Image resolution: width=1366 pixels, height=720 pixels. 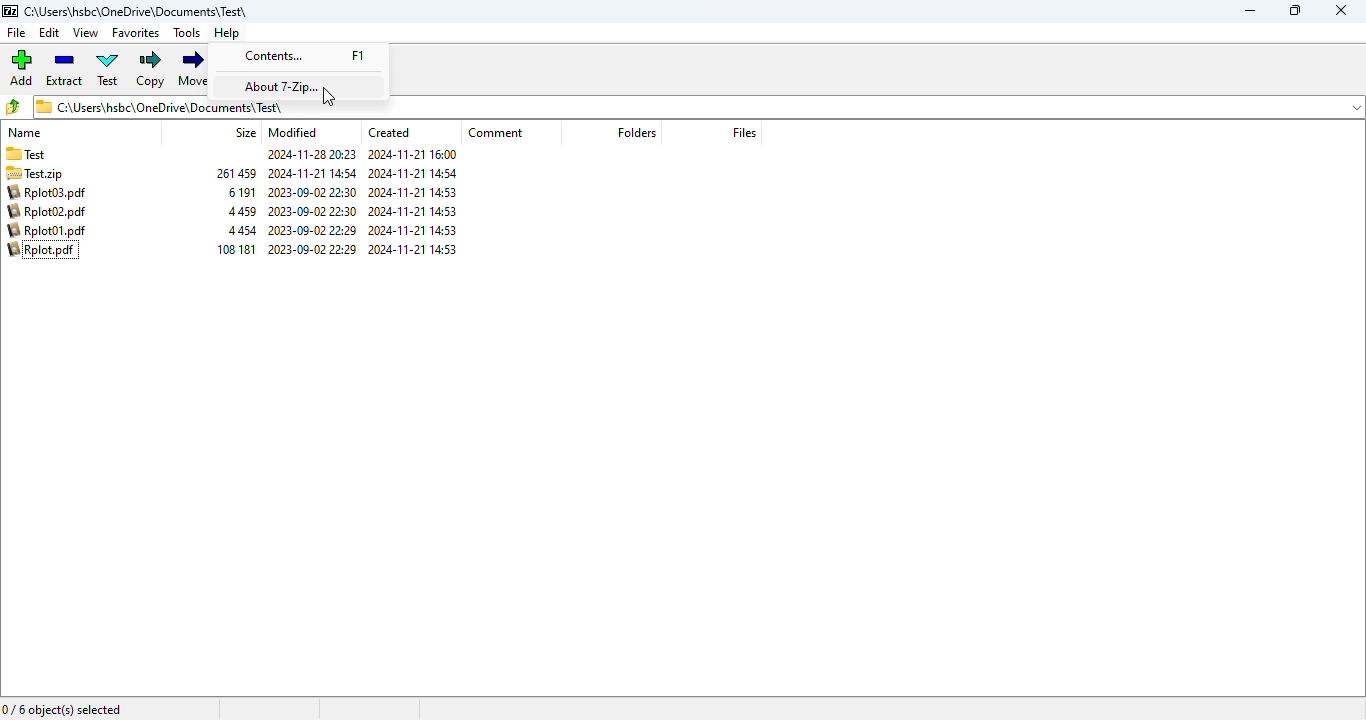 What do you see at coordinates (312, 231) in the screenshot?
I see `2023-09-02 22:29` at bounding box center [312, 231].